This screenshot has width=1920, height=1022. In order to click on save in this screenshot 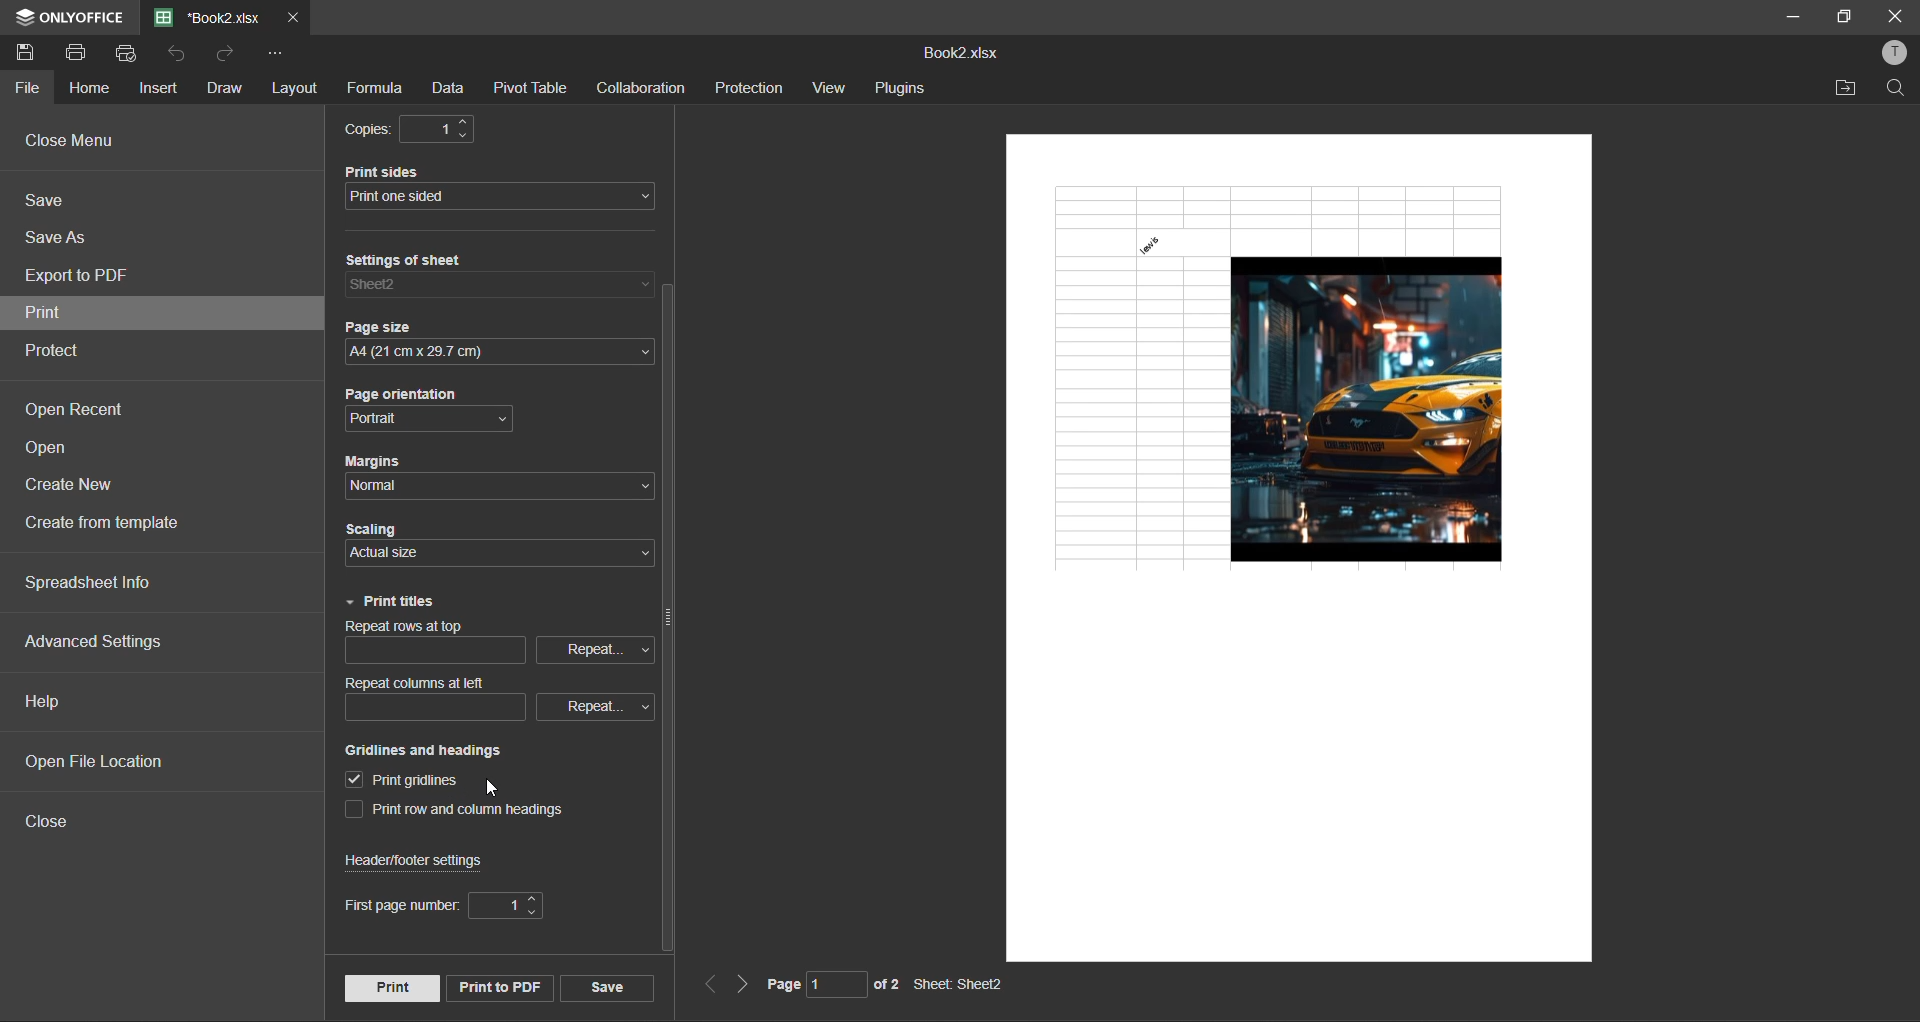, I will do `click(25, 53)`.